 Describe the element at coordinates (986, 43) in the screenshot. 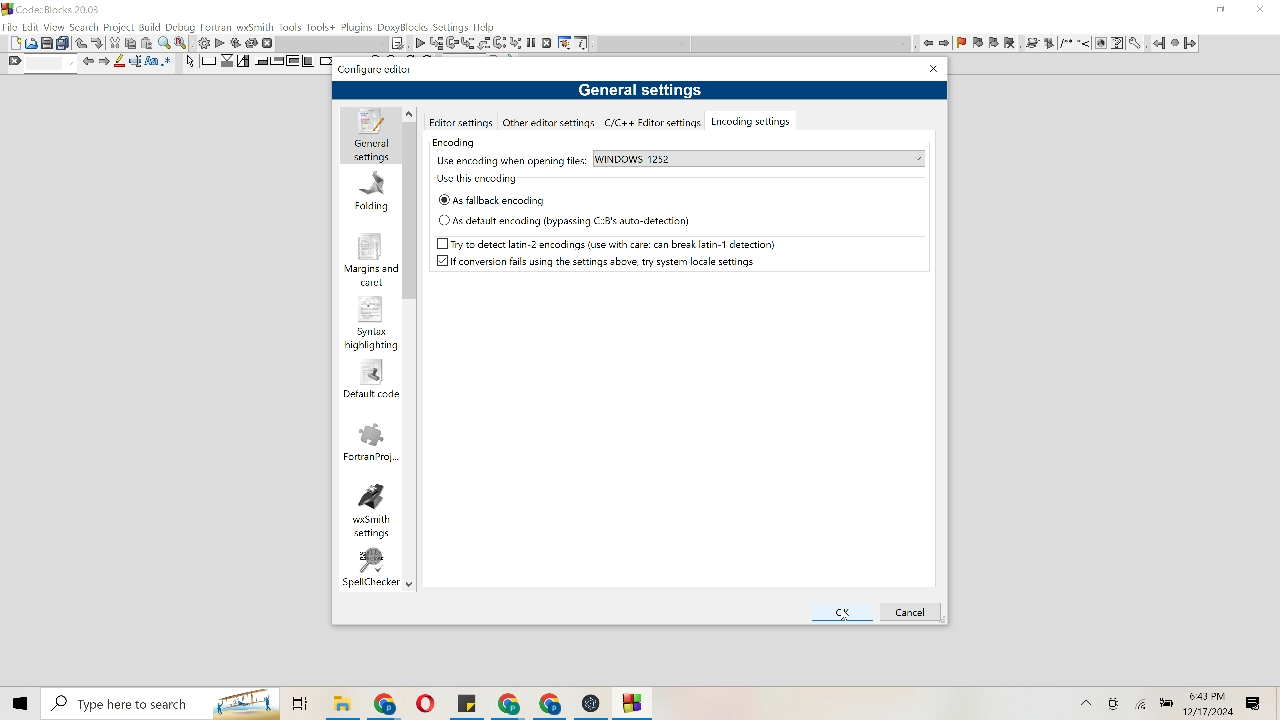

I see `flag item` at that location.